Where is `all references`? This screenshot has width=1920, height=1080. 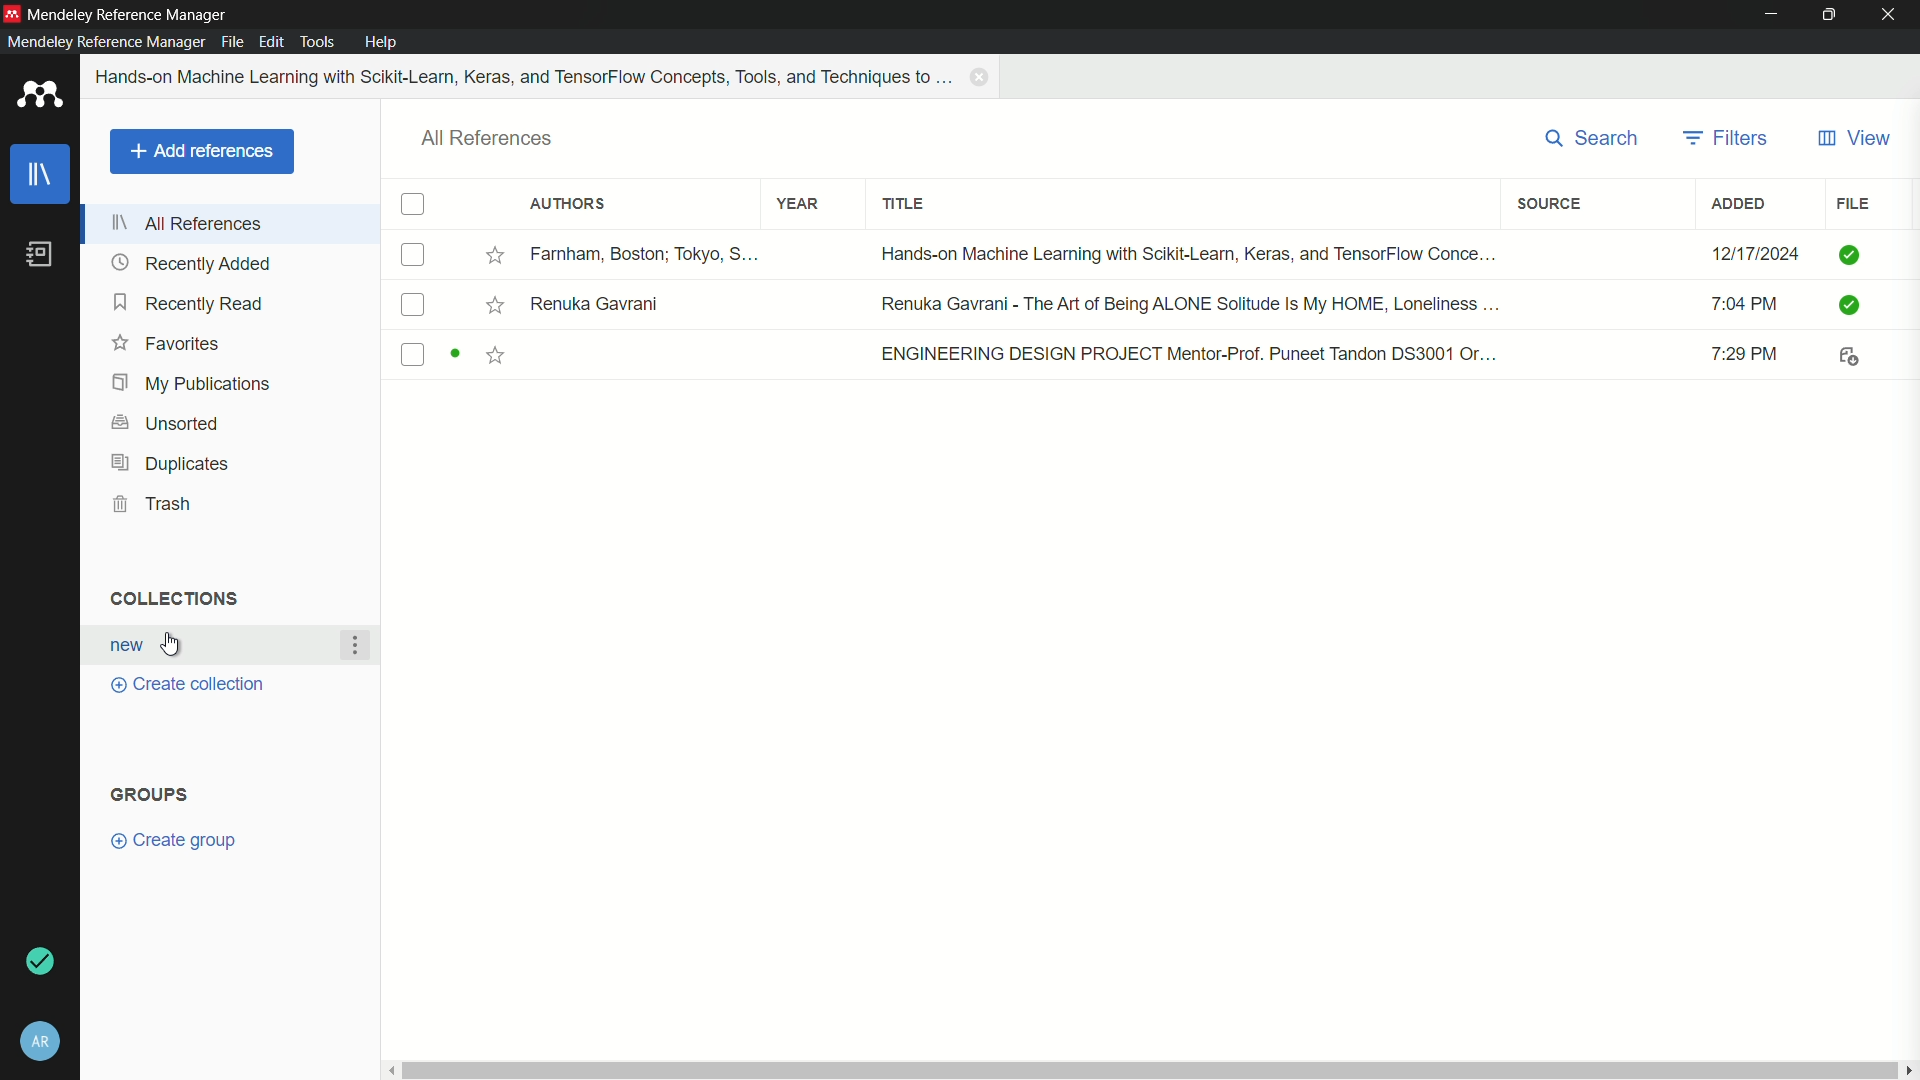 all references is located at coordinates (187, 223).